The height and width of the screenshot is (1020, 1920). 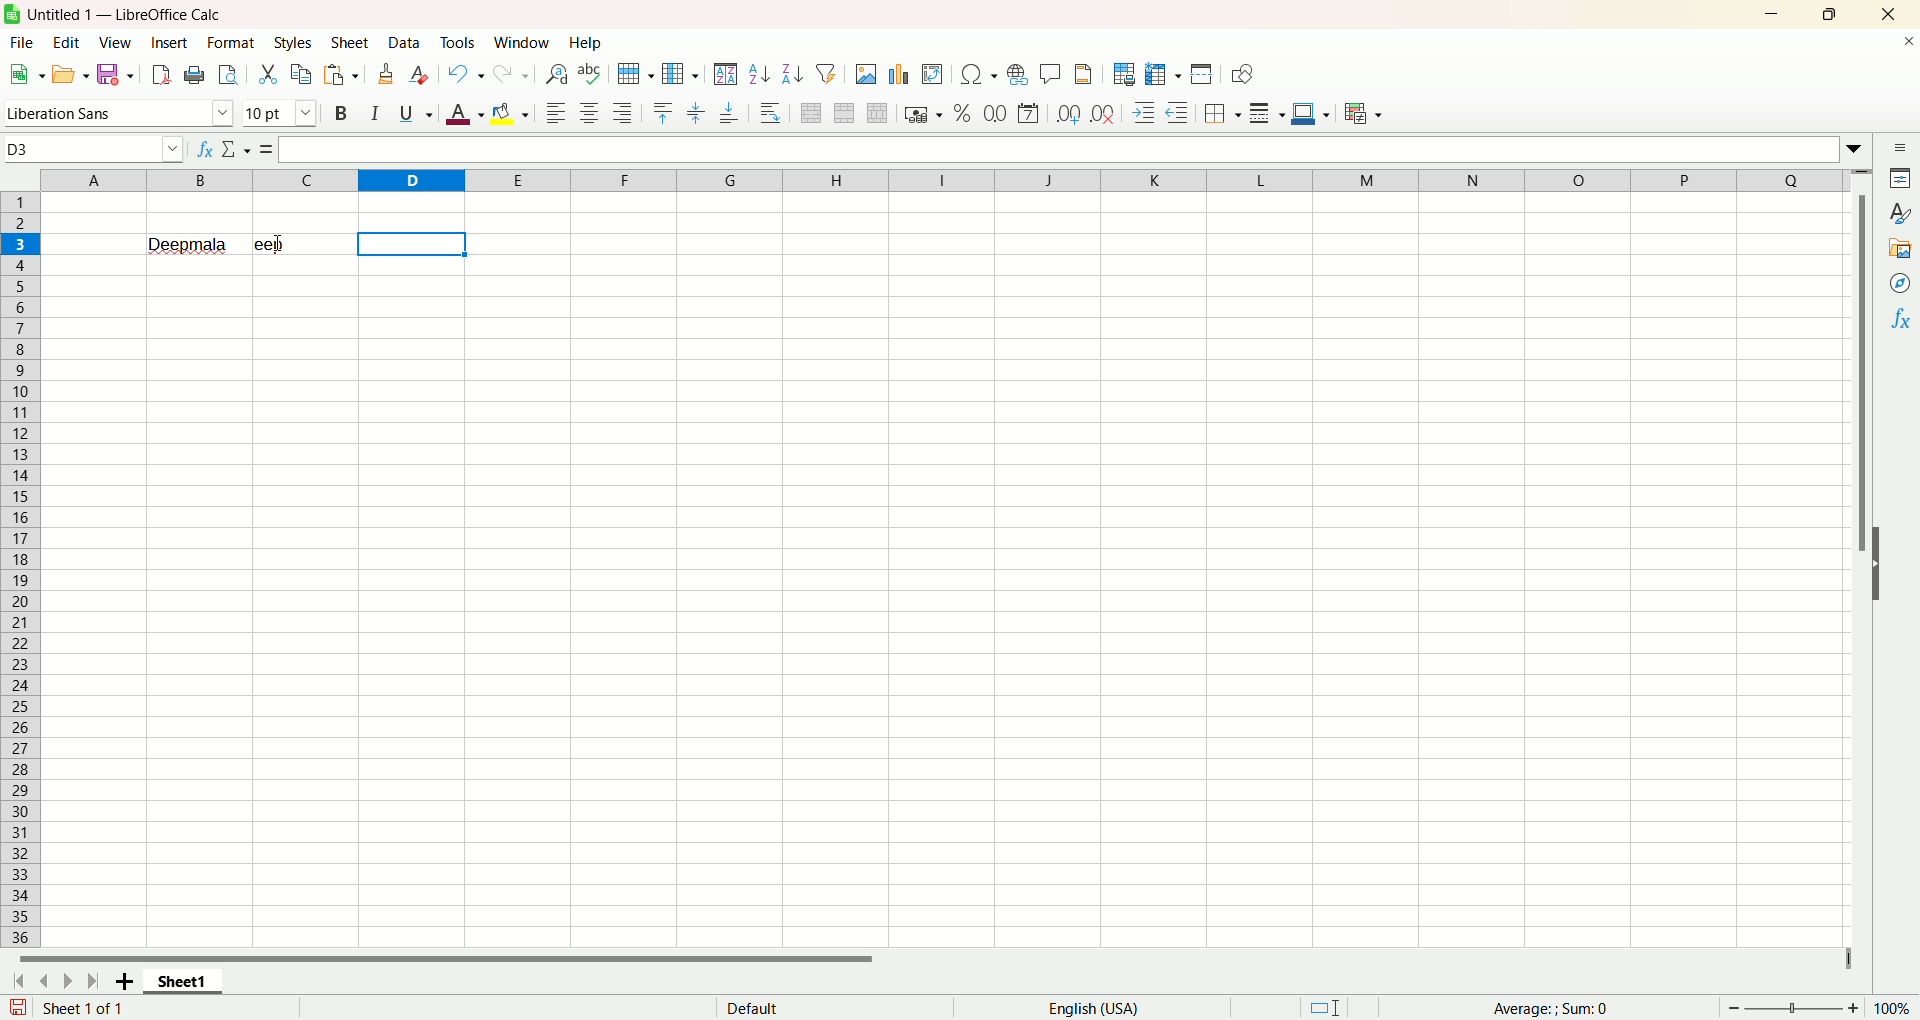 What do you see at coordinates (119, 983) in the screenshot?
I see `new sheet` at bounding box center [119, 983].